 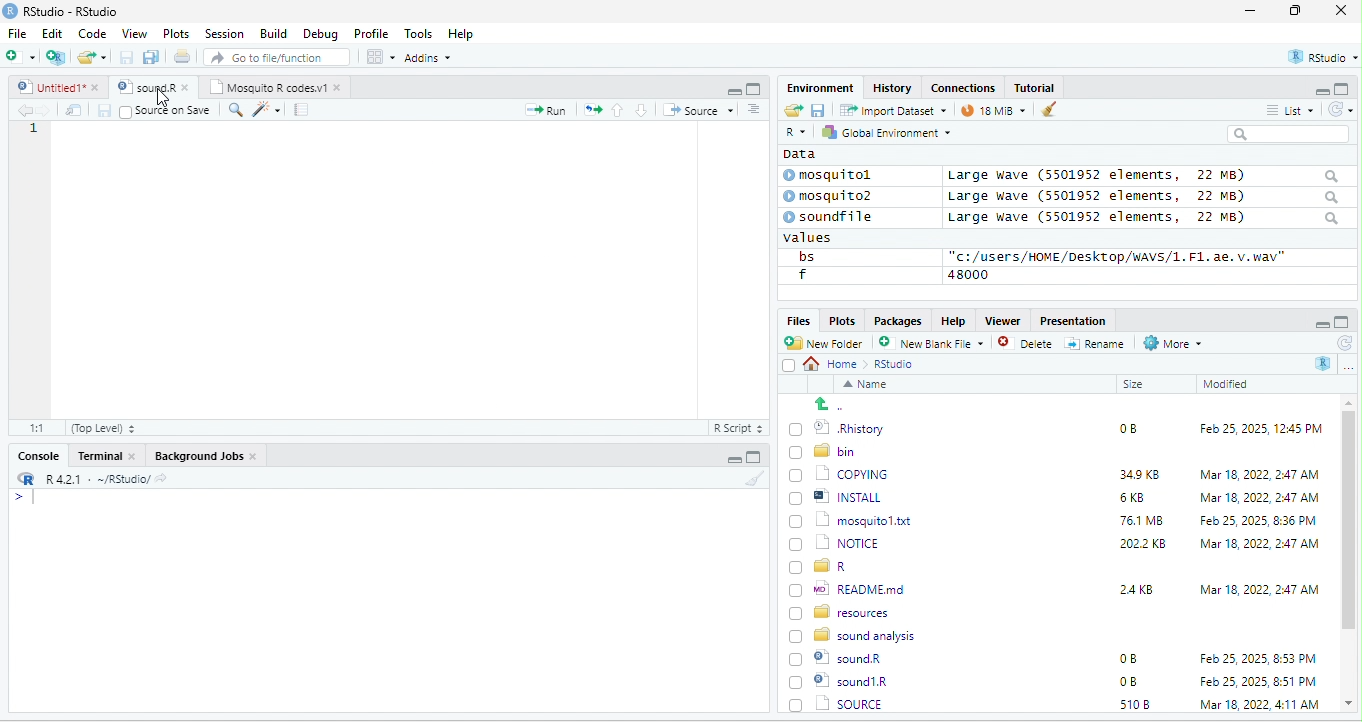 What do you see at coordinates (698, 109) in the screenshot?
I see `+ Source +` at bounding box center [698, 109].